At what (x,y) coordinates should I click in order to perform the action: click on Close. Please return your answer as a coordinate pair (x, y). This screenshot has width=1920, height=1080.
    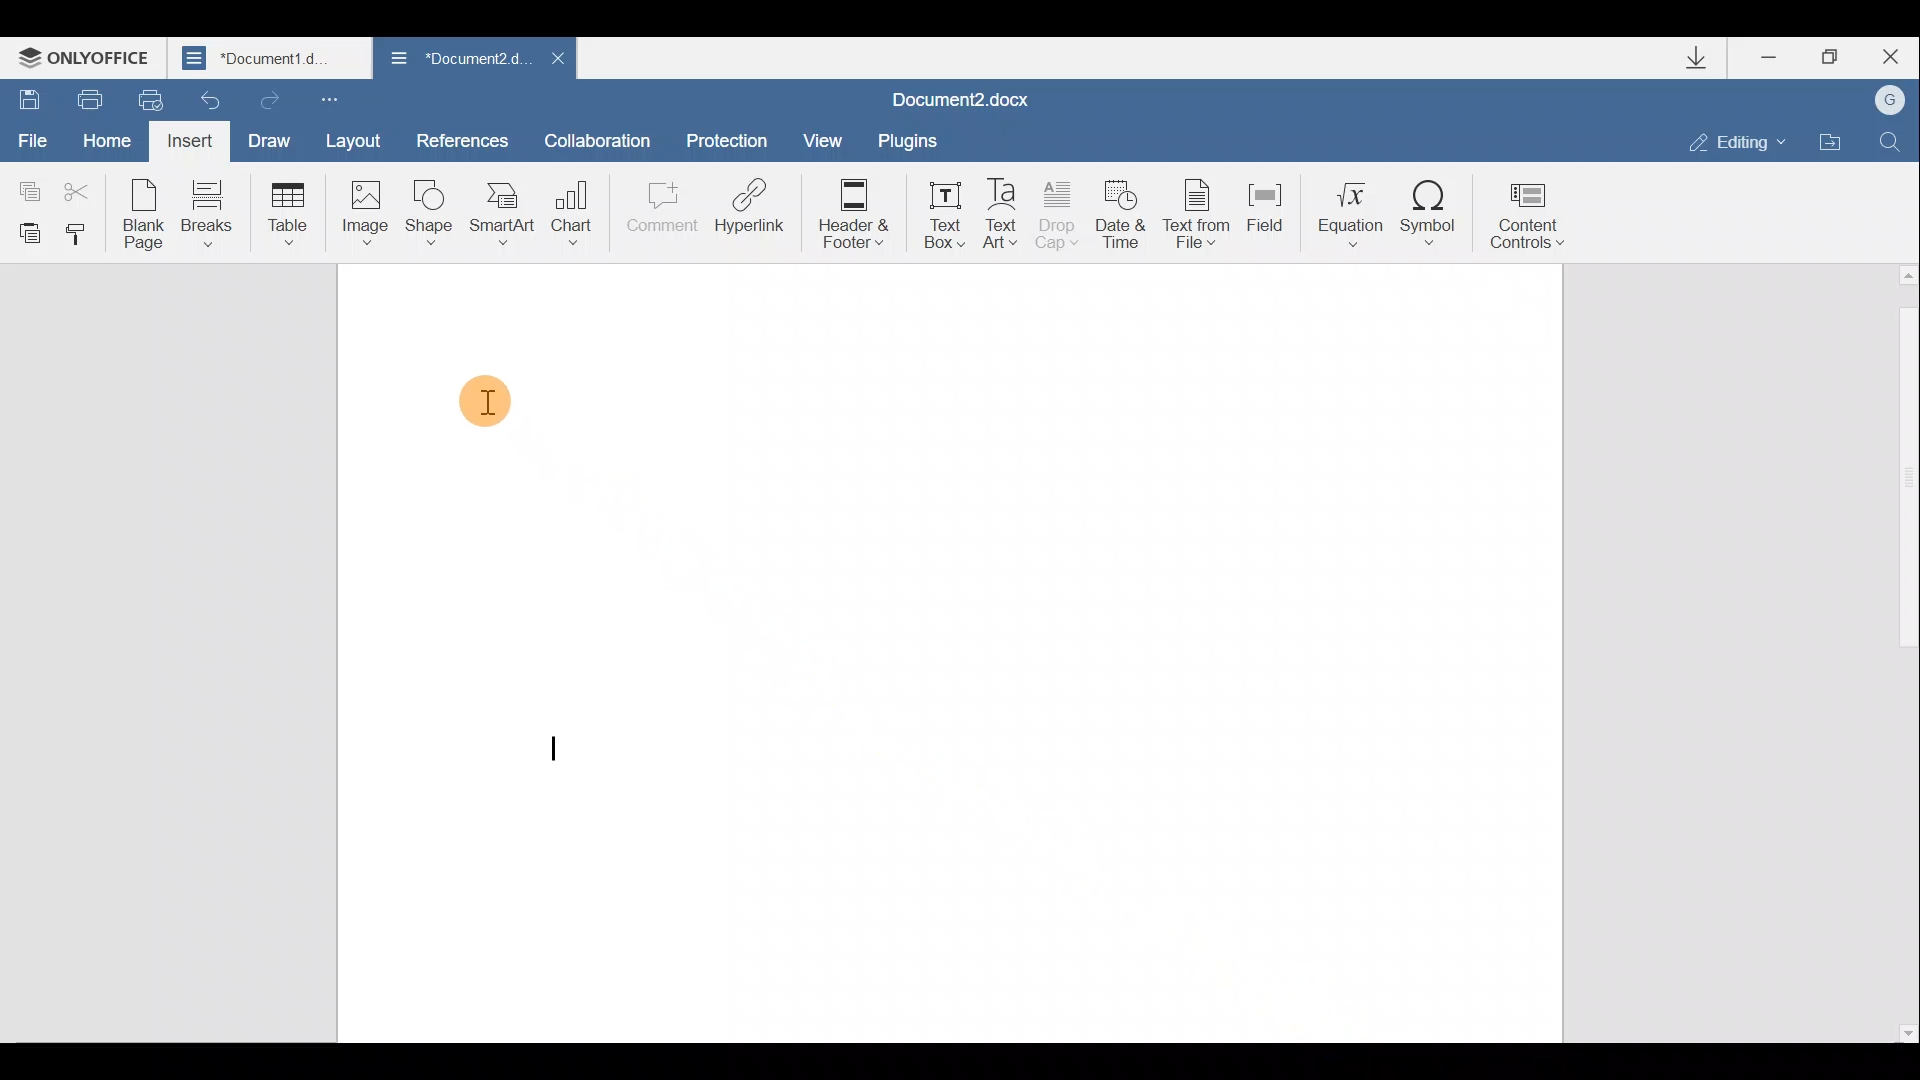
    Looking at the image, I should click on (558, 58).